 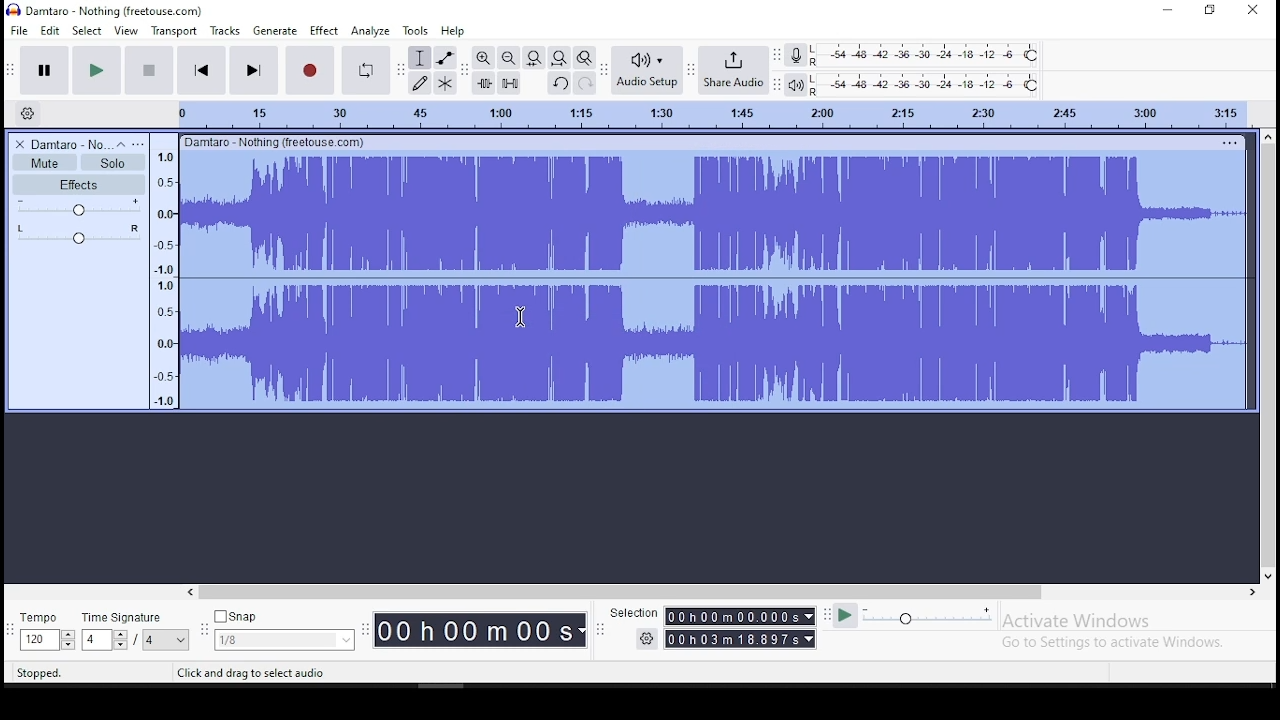 I want to click on envelope tool, so click(x=445, y=58).